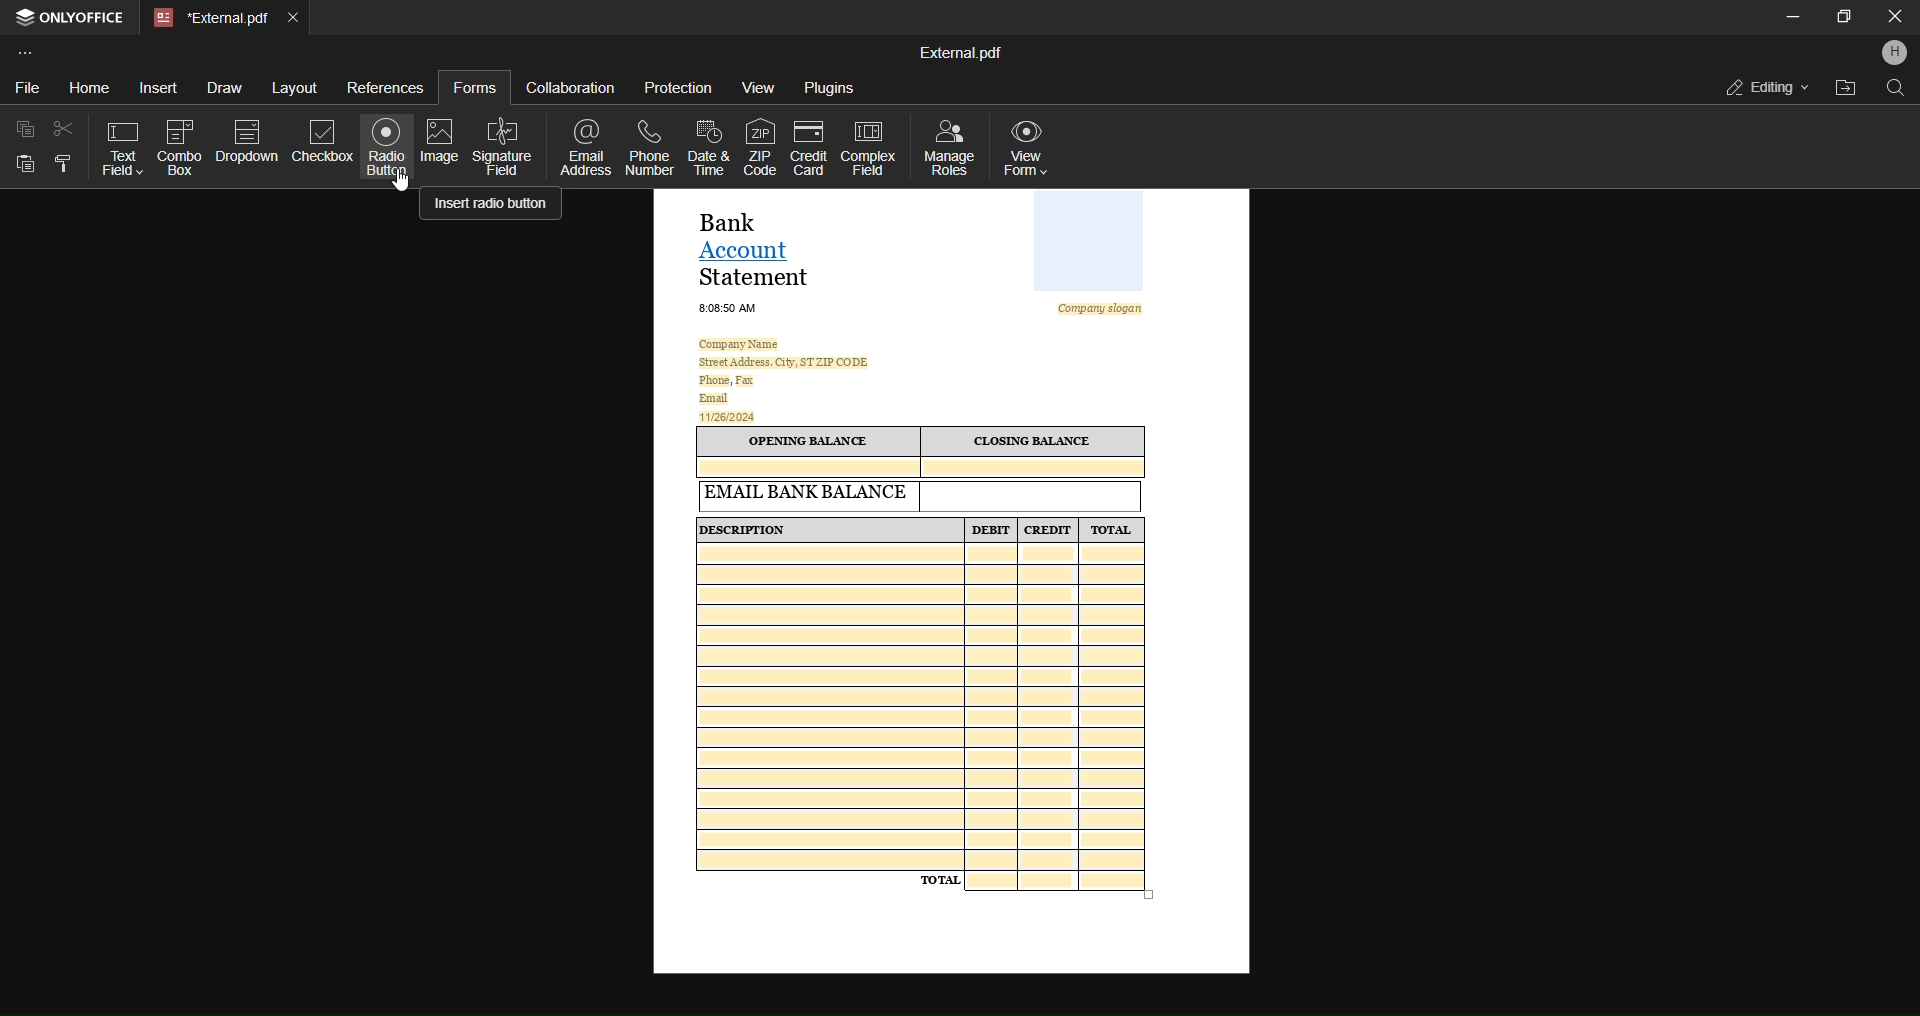 This screenshot has width=1920, height=1016. Describe the element at coordinates (947, 147) in the screenshot. I see `manage roles` at that location.